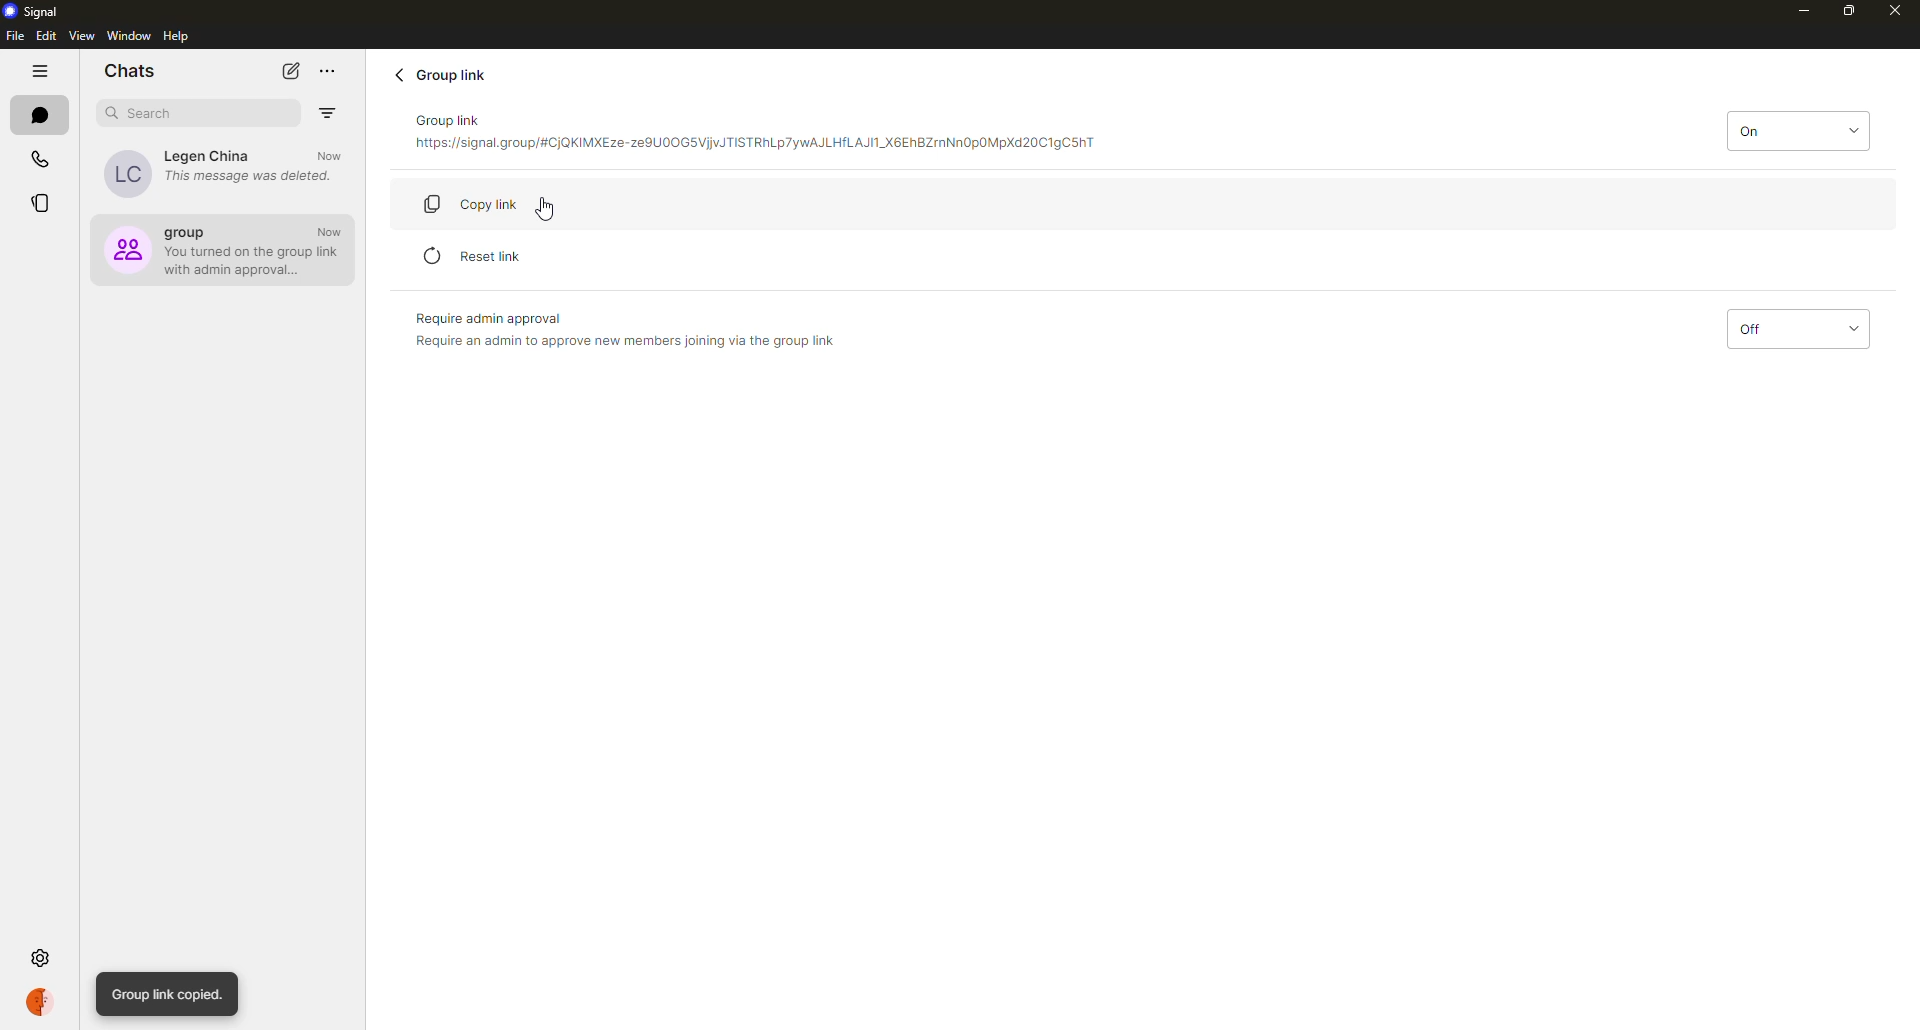  Describe the element at coordinates (1794, 10) in the screenshot. I see `minimize` at that location.